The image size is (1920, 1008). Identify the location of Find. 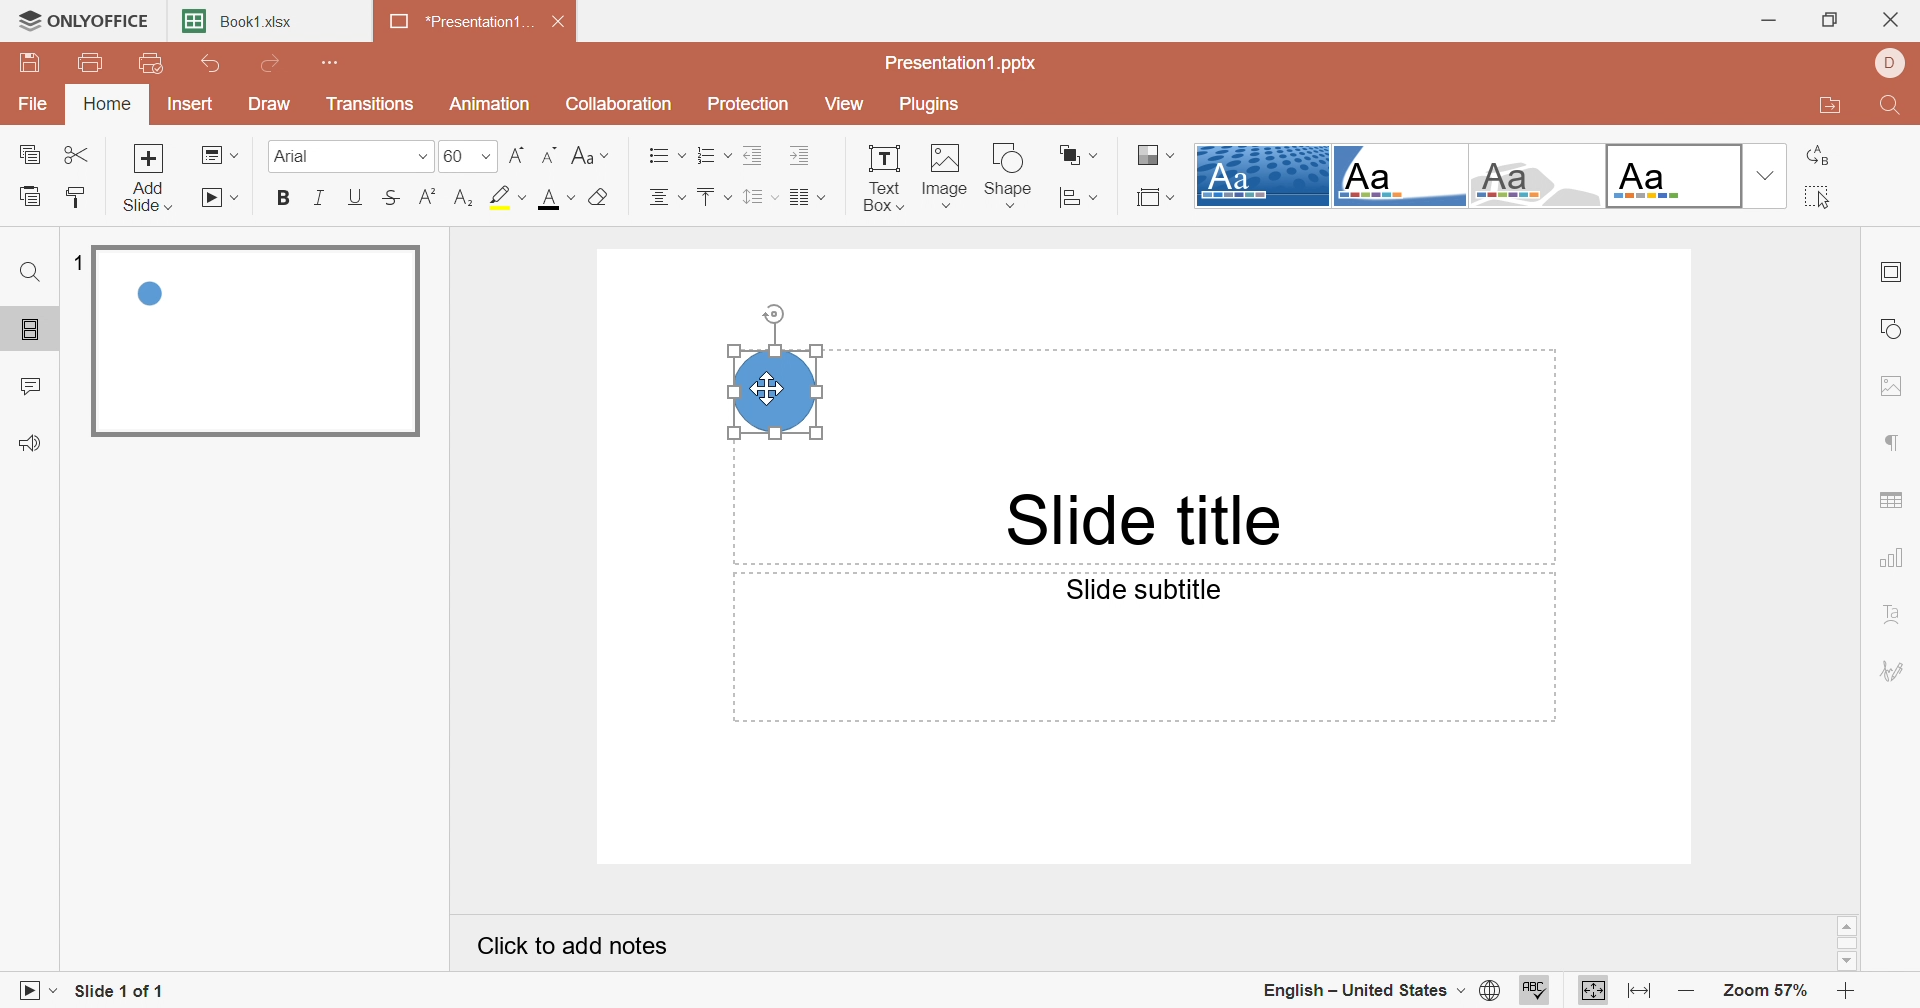
(31, 276).